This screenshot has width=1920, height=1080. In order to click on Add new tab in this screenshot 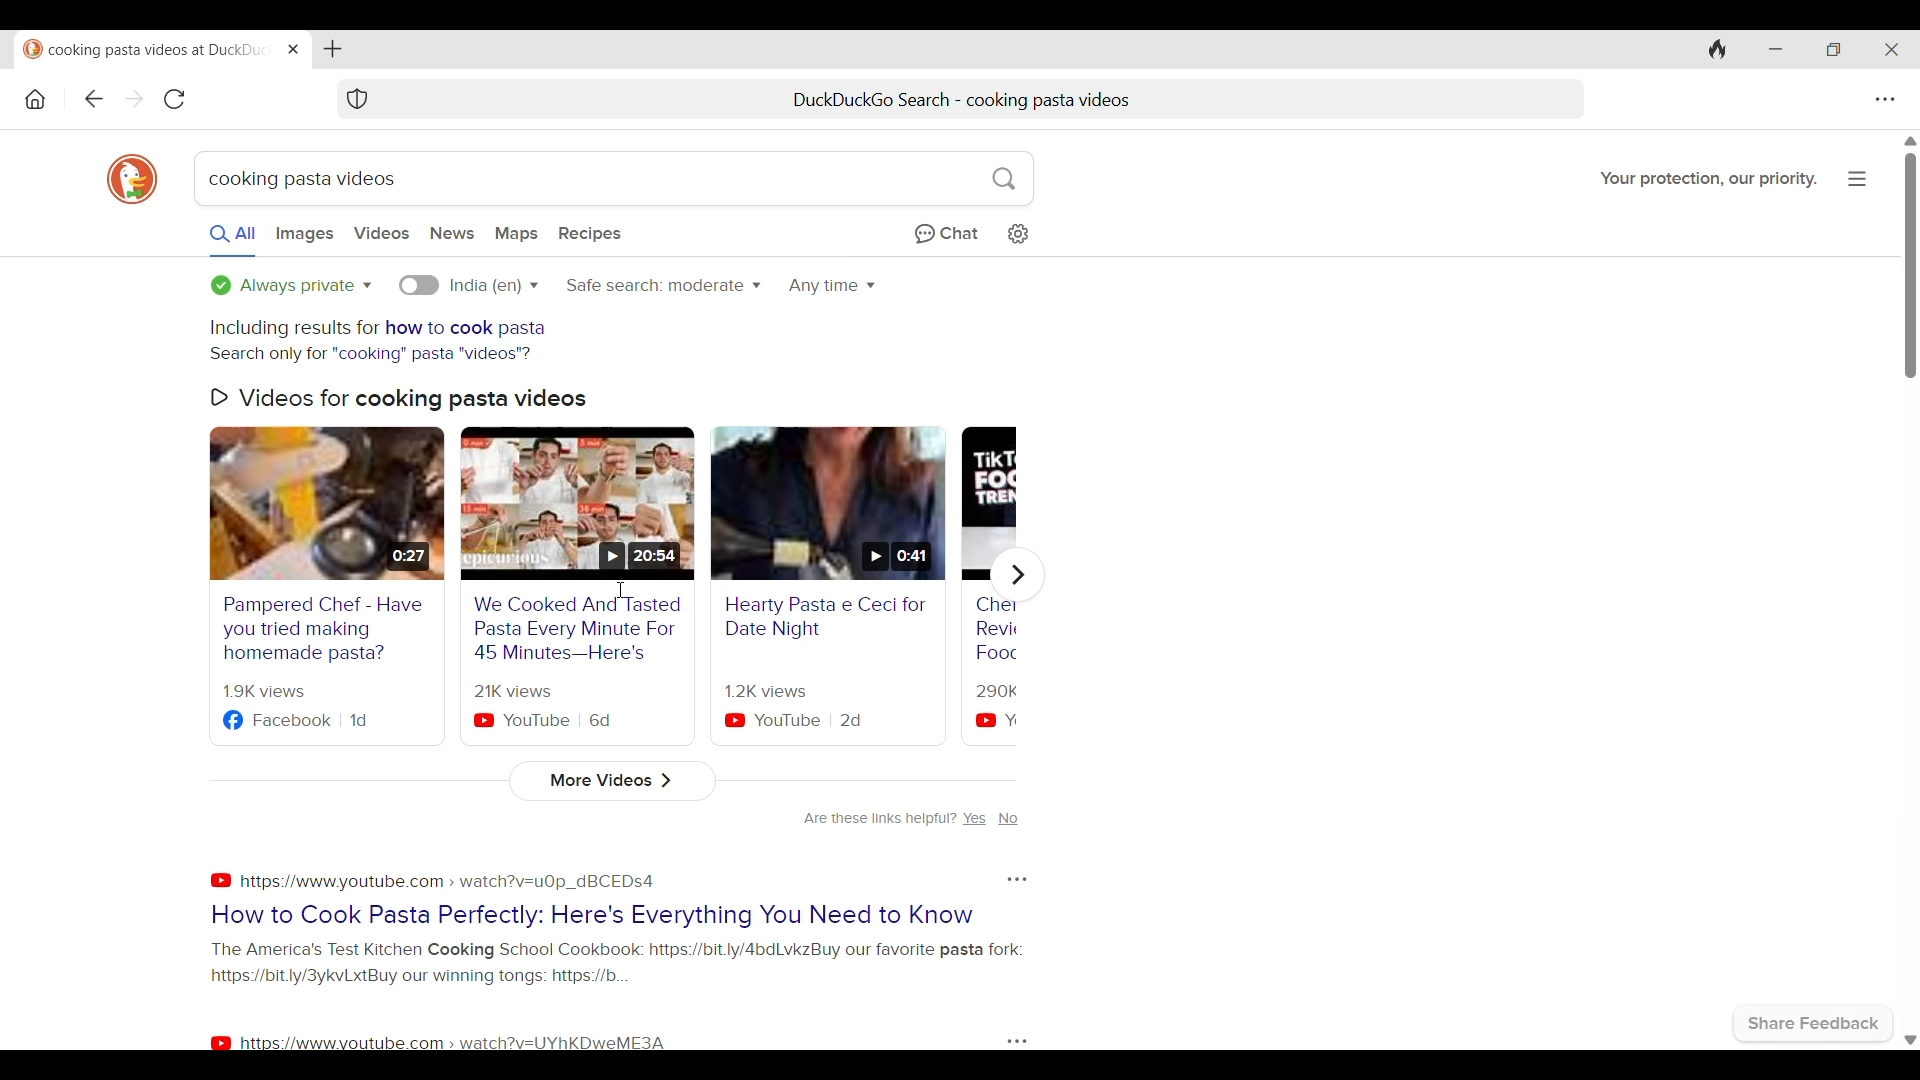, I will do `click(332, 49)`.